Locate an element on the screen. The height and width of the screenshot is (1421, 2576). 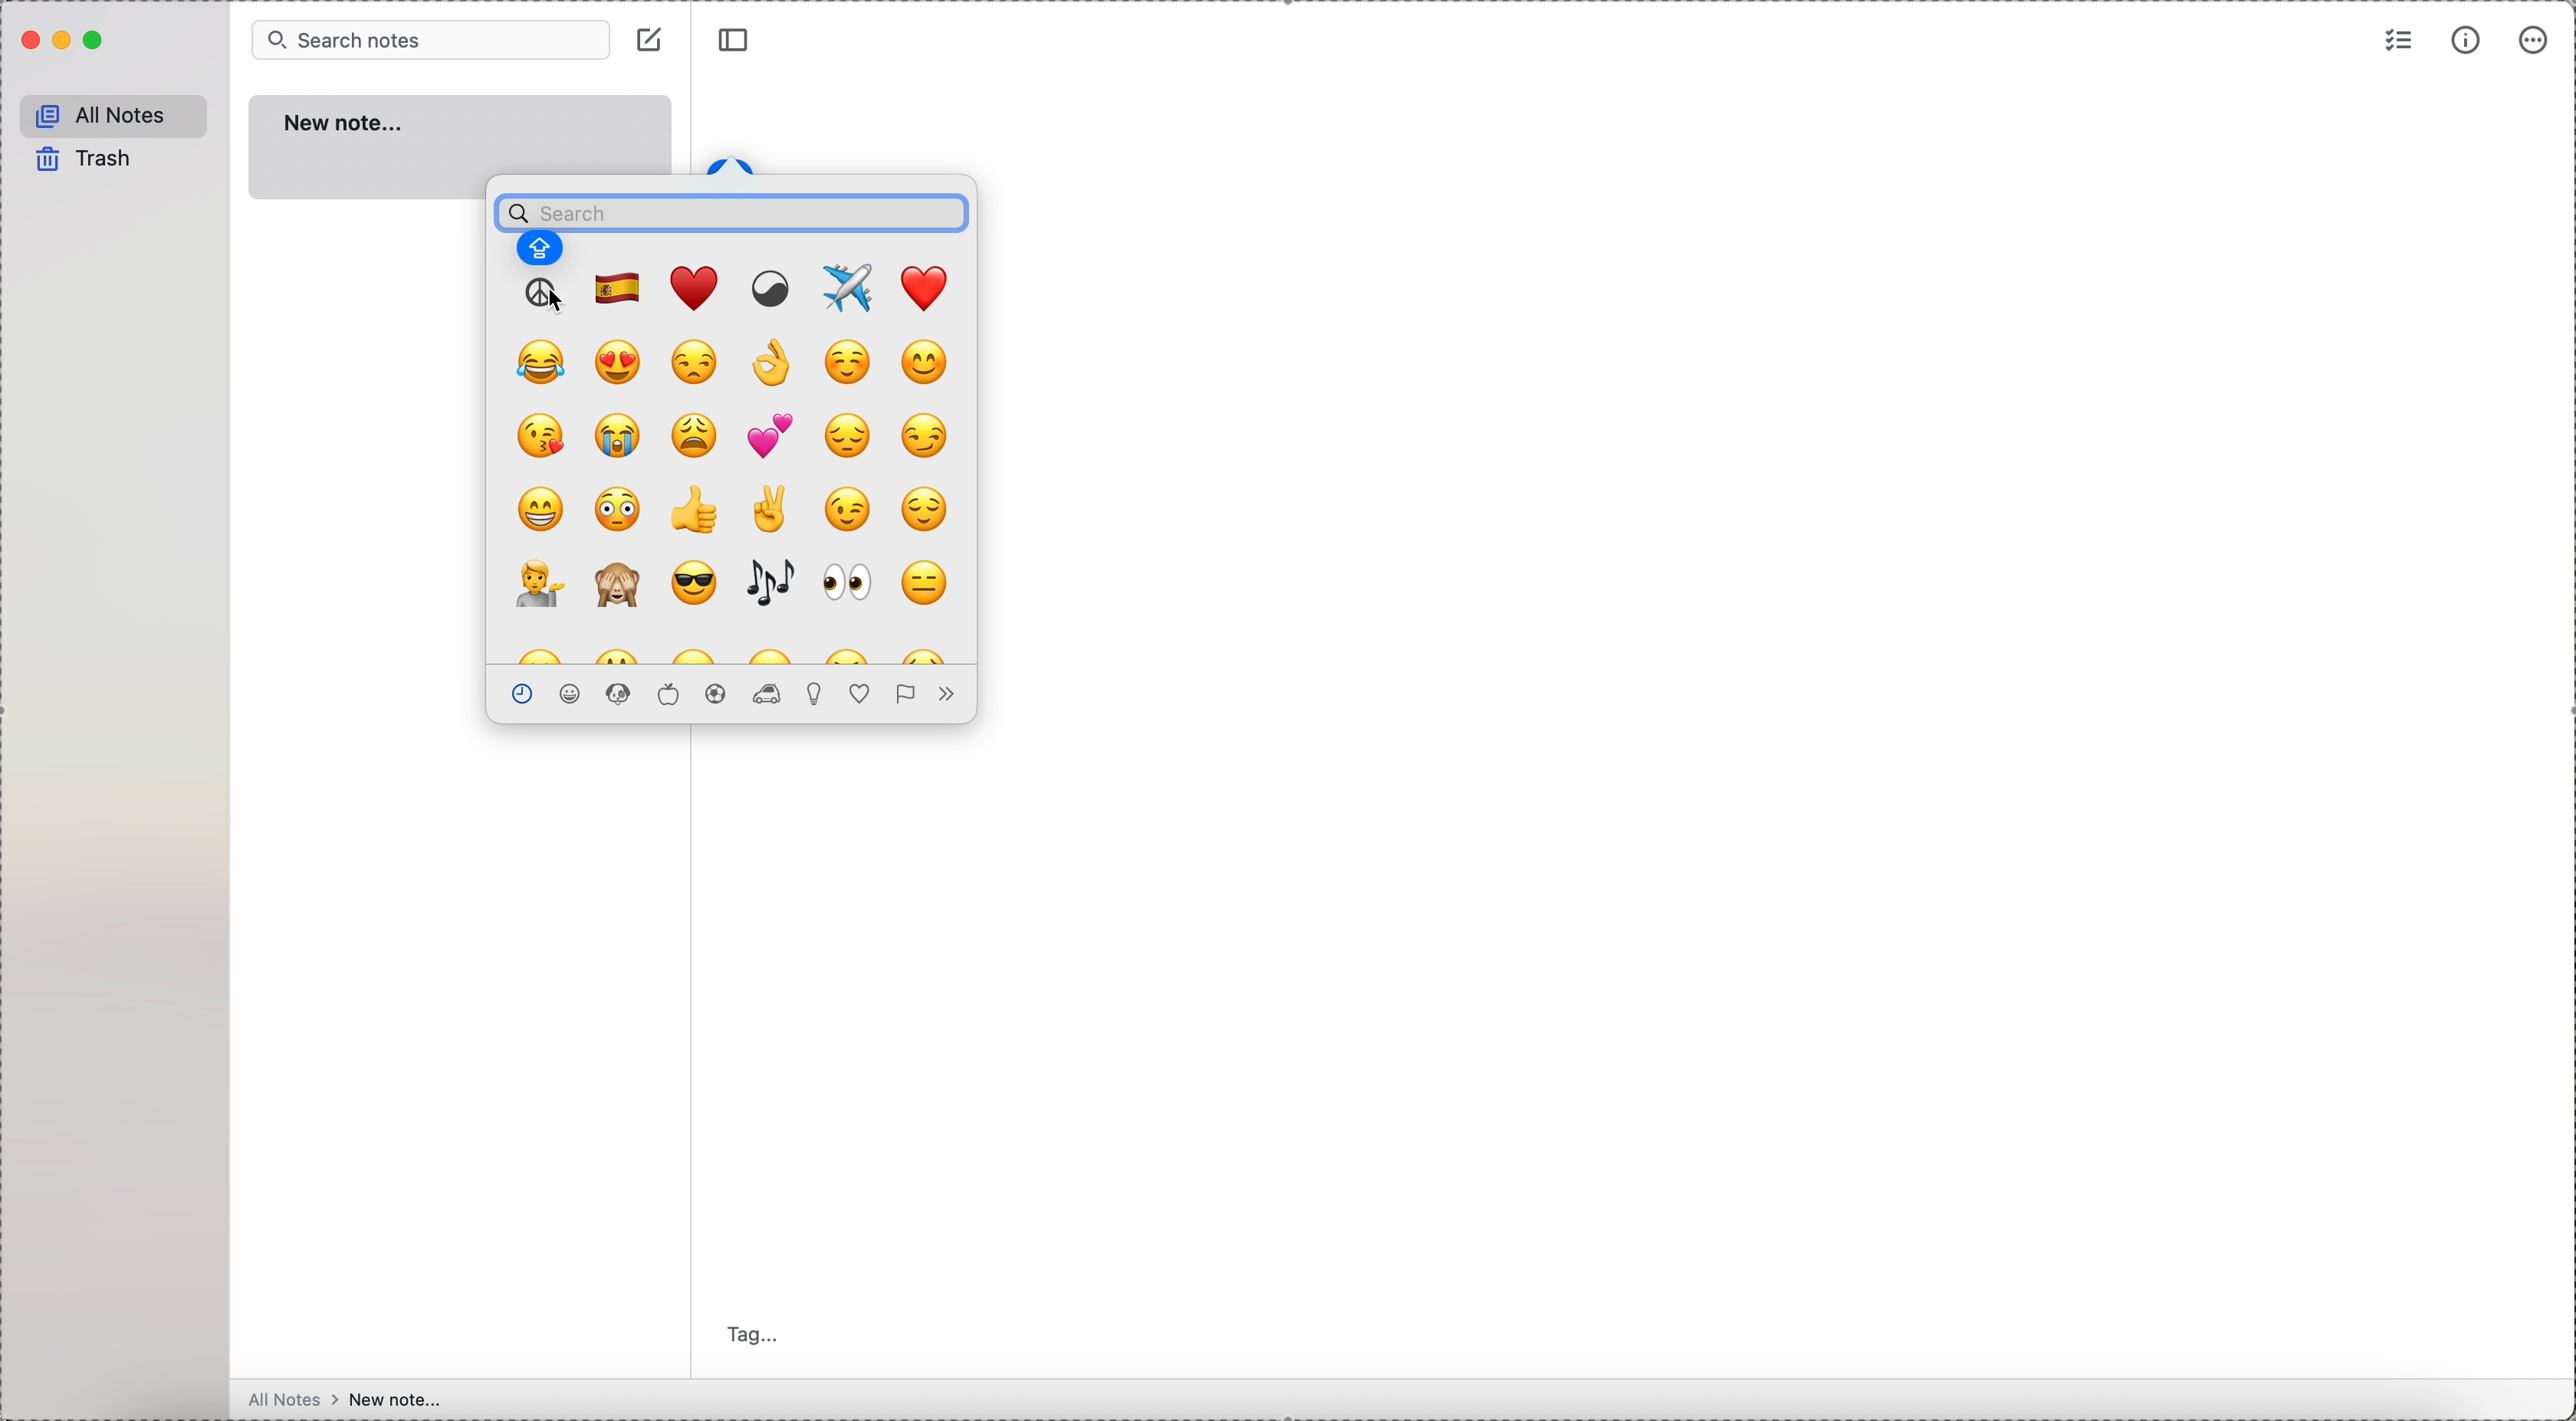
emoji is located at coordinates (845, 511).